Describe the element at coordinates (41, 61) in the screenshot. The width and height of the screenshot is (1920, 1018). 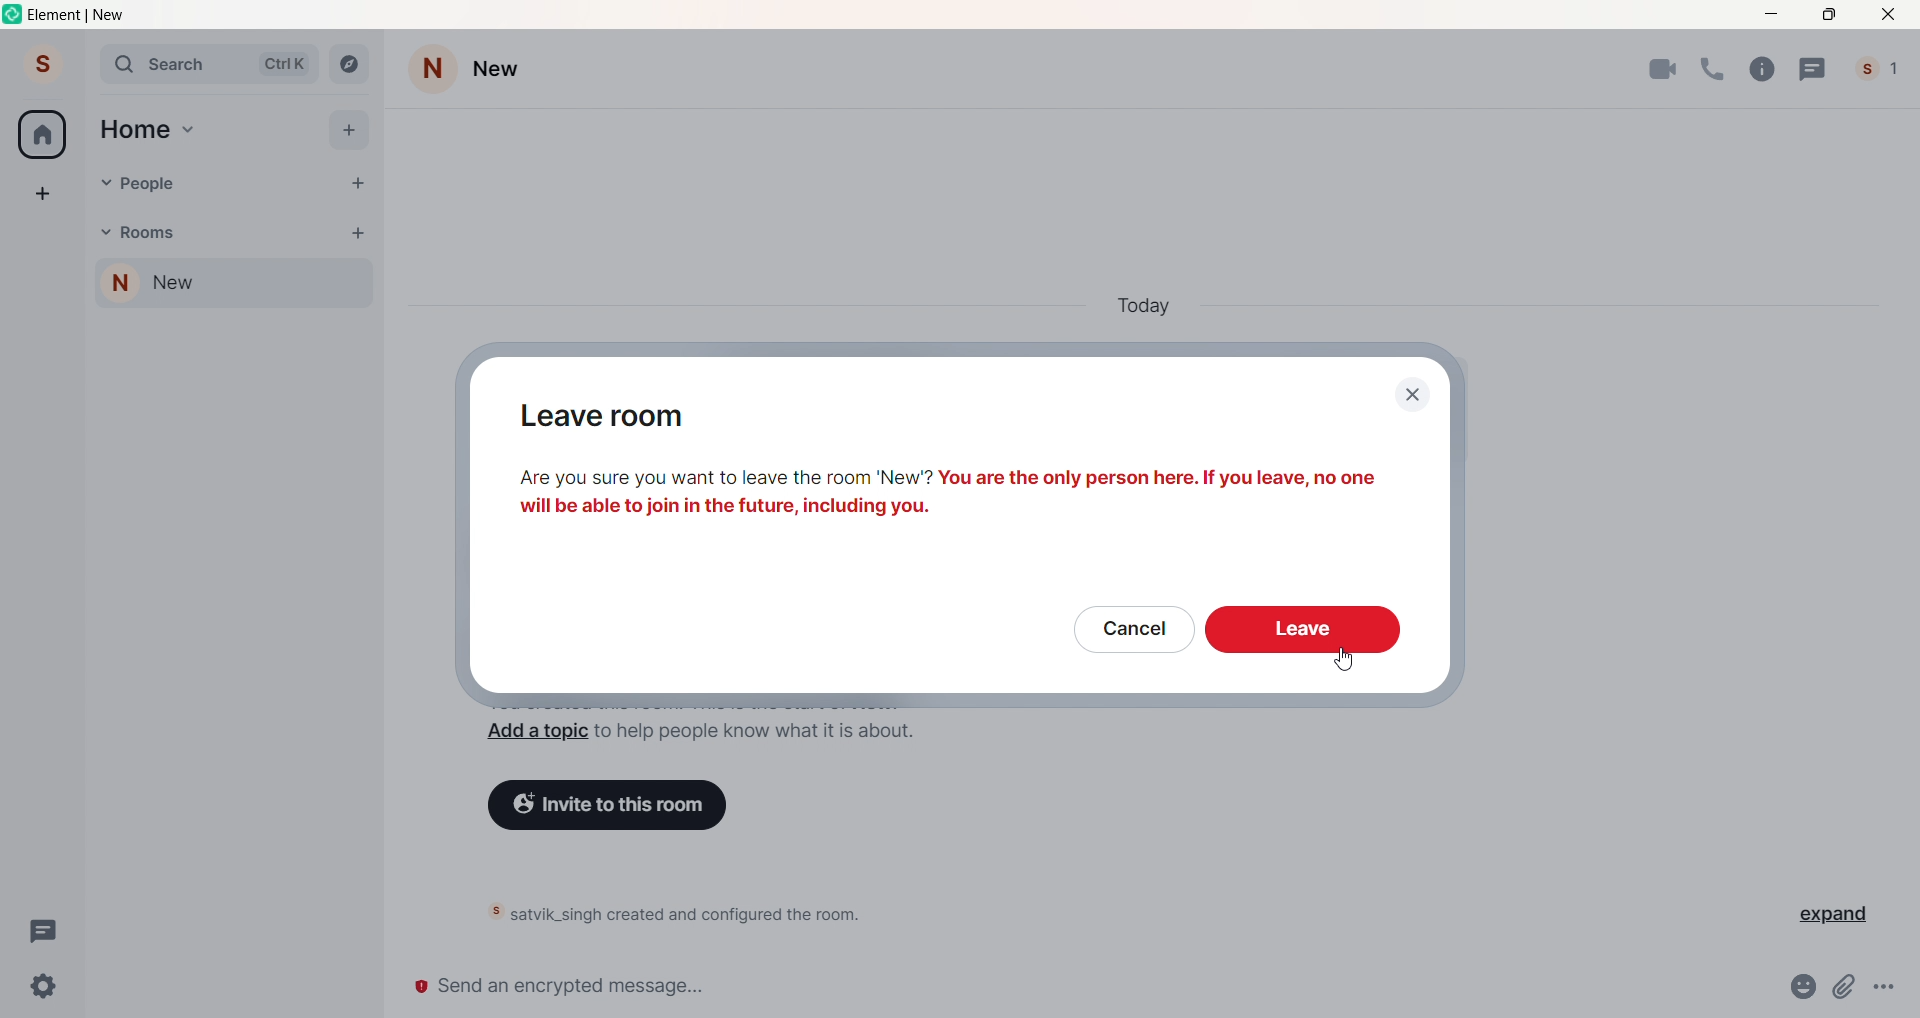
I see `Account` at that location.